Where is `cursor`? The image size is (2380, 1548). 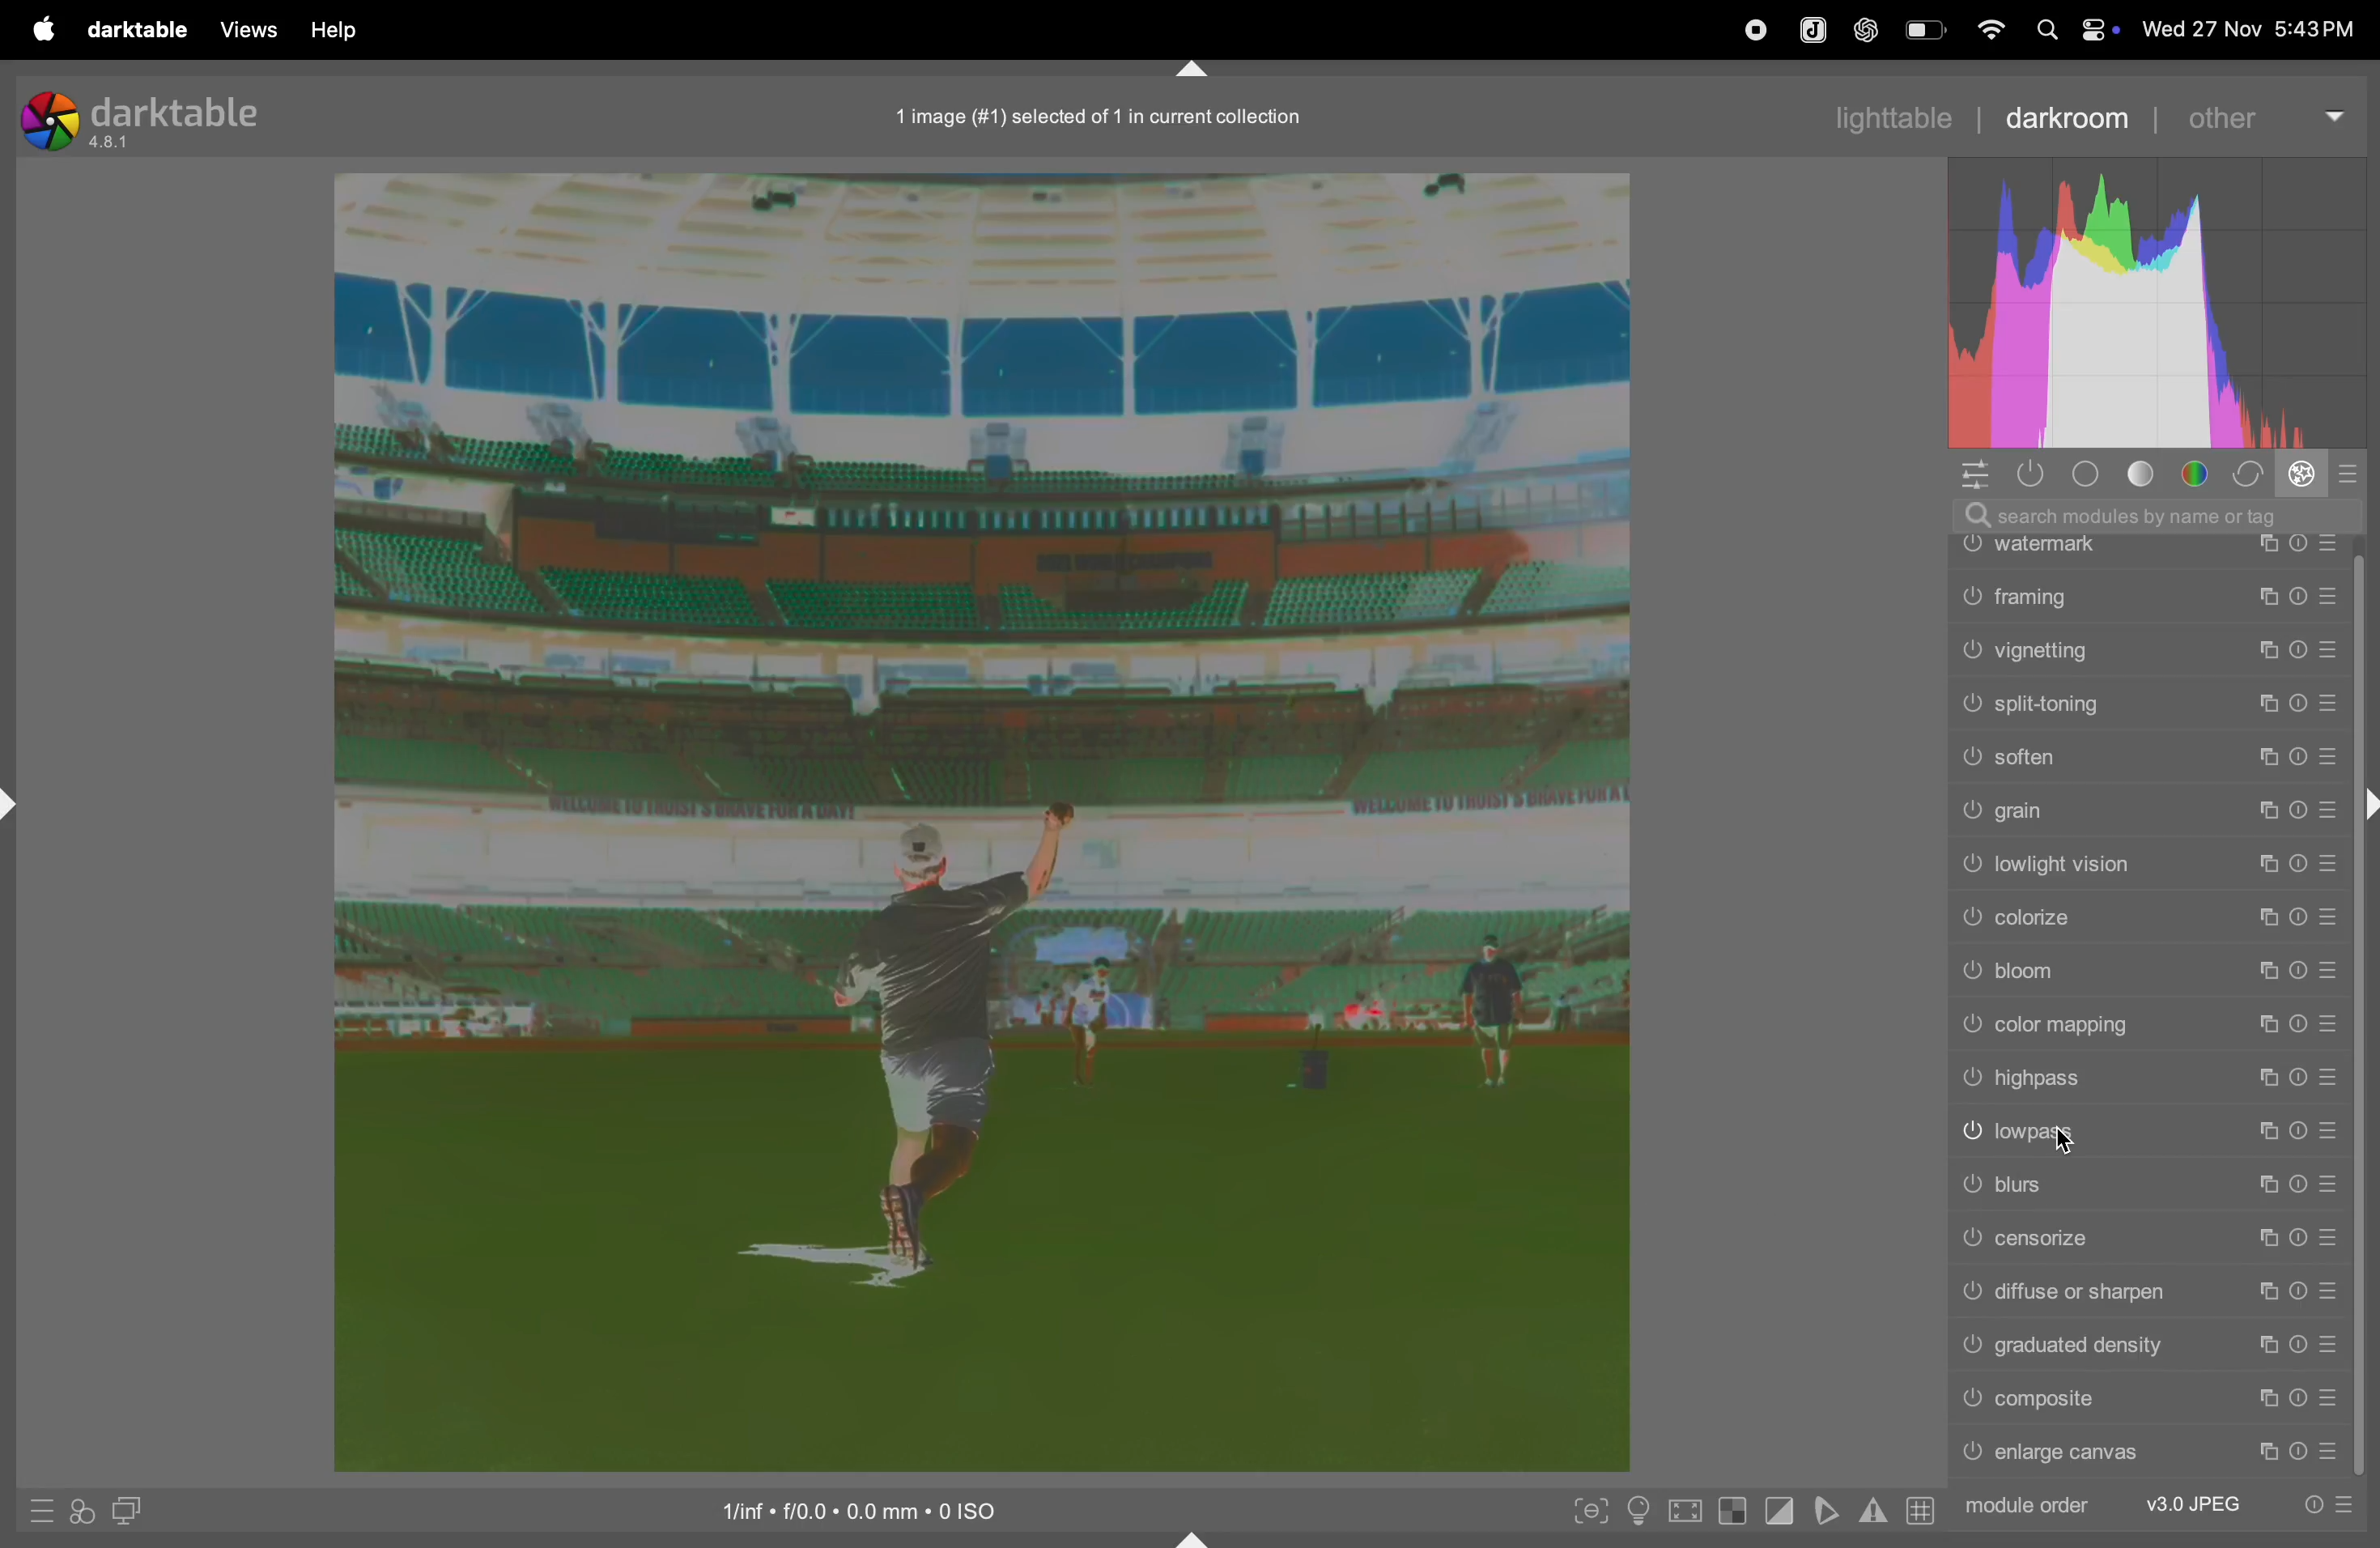
cursor is located at coordinates (2062, 1144).